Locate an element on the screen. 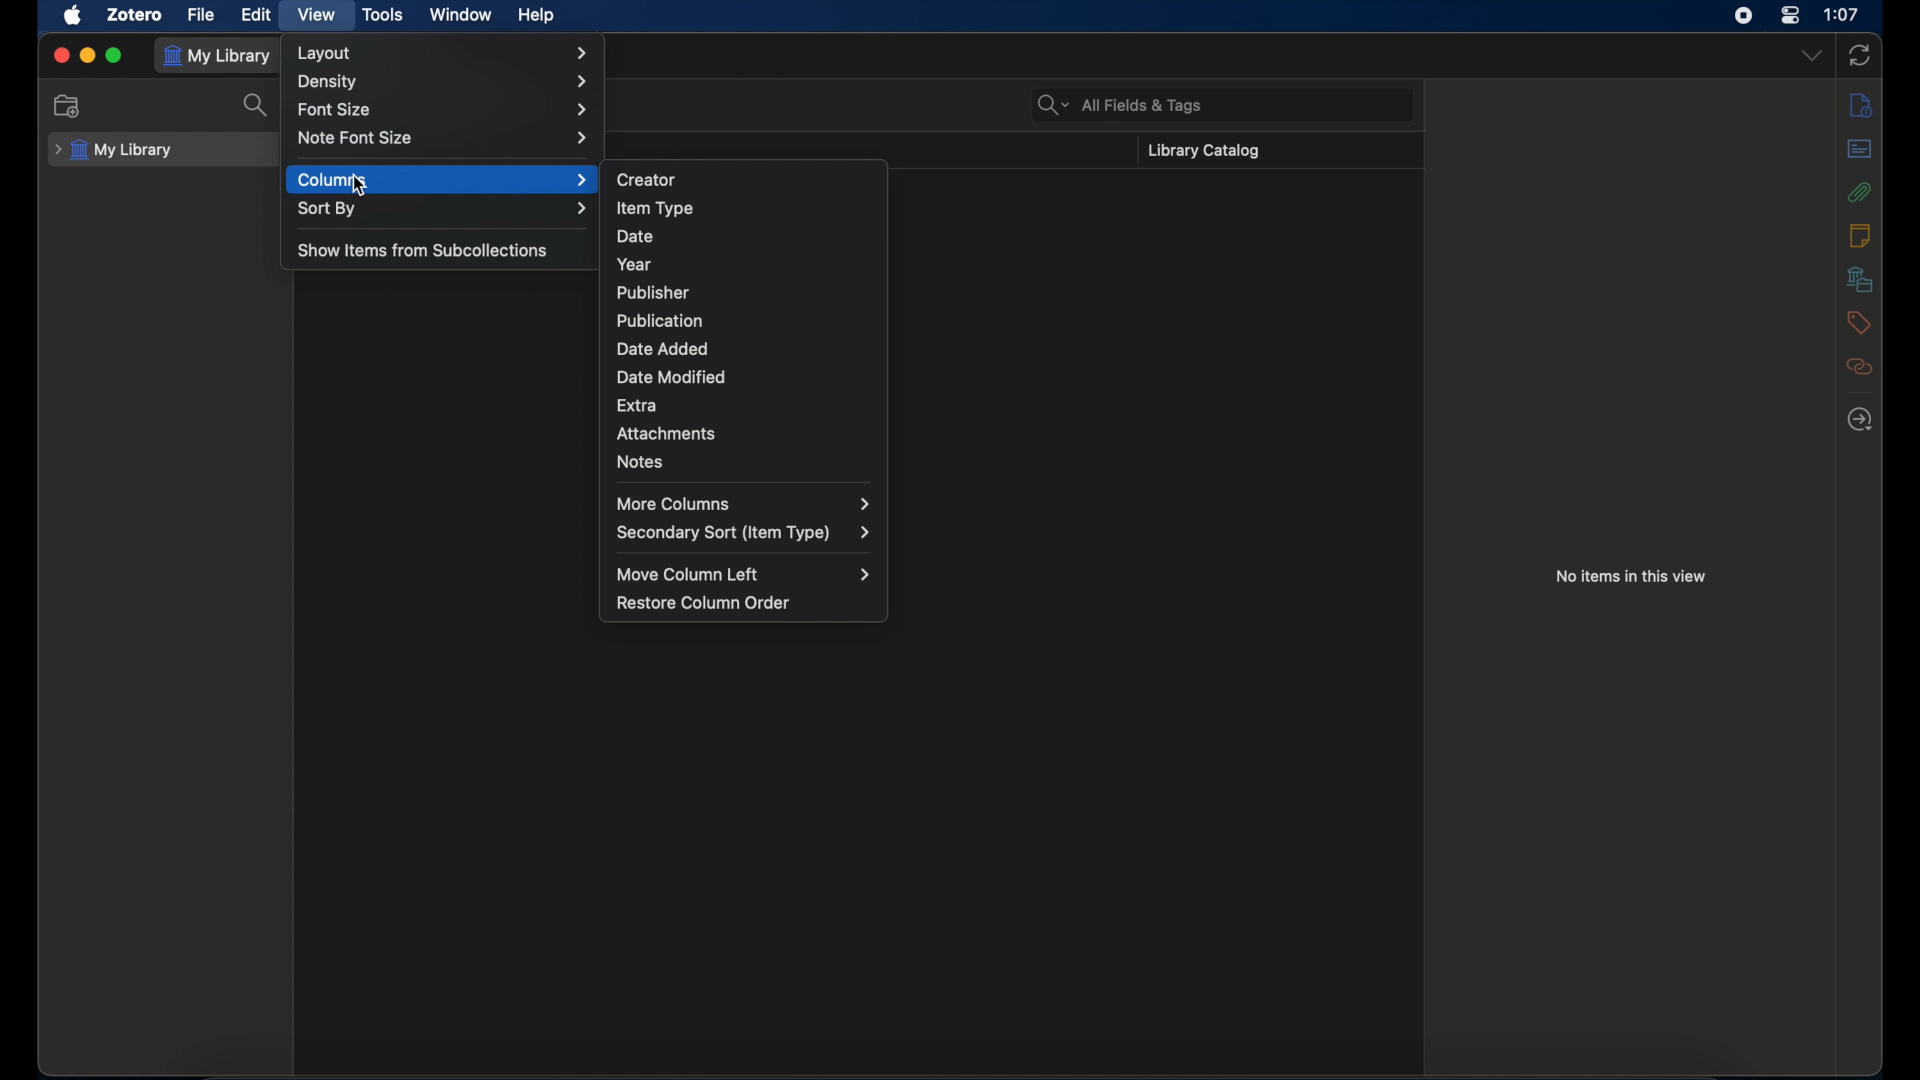 The width and height of the screenshot is (1920, 1080). new collection is located at coordinates (66, 106).